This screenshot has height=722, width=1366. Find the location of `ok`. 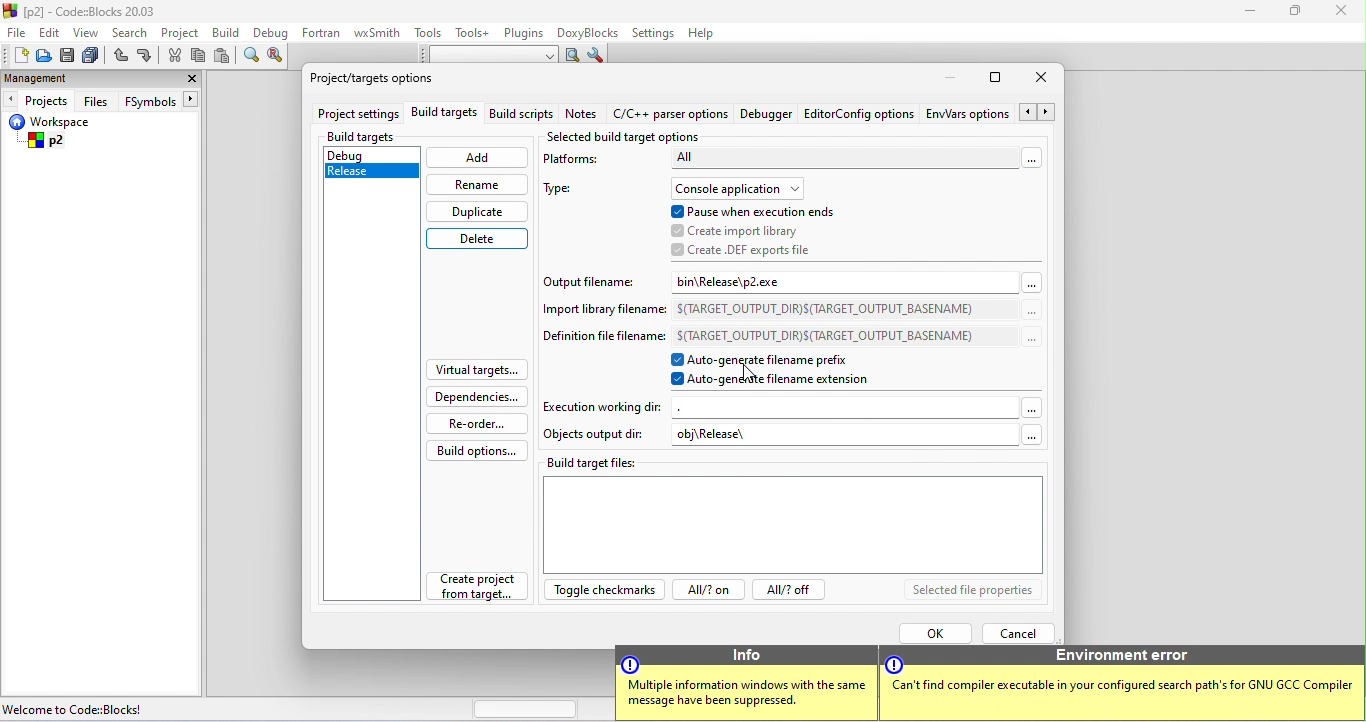

ok is located at coordinates (933, 632).